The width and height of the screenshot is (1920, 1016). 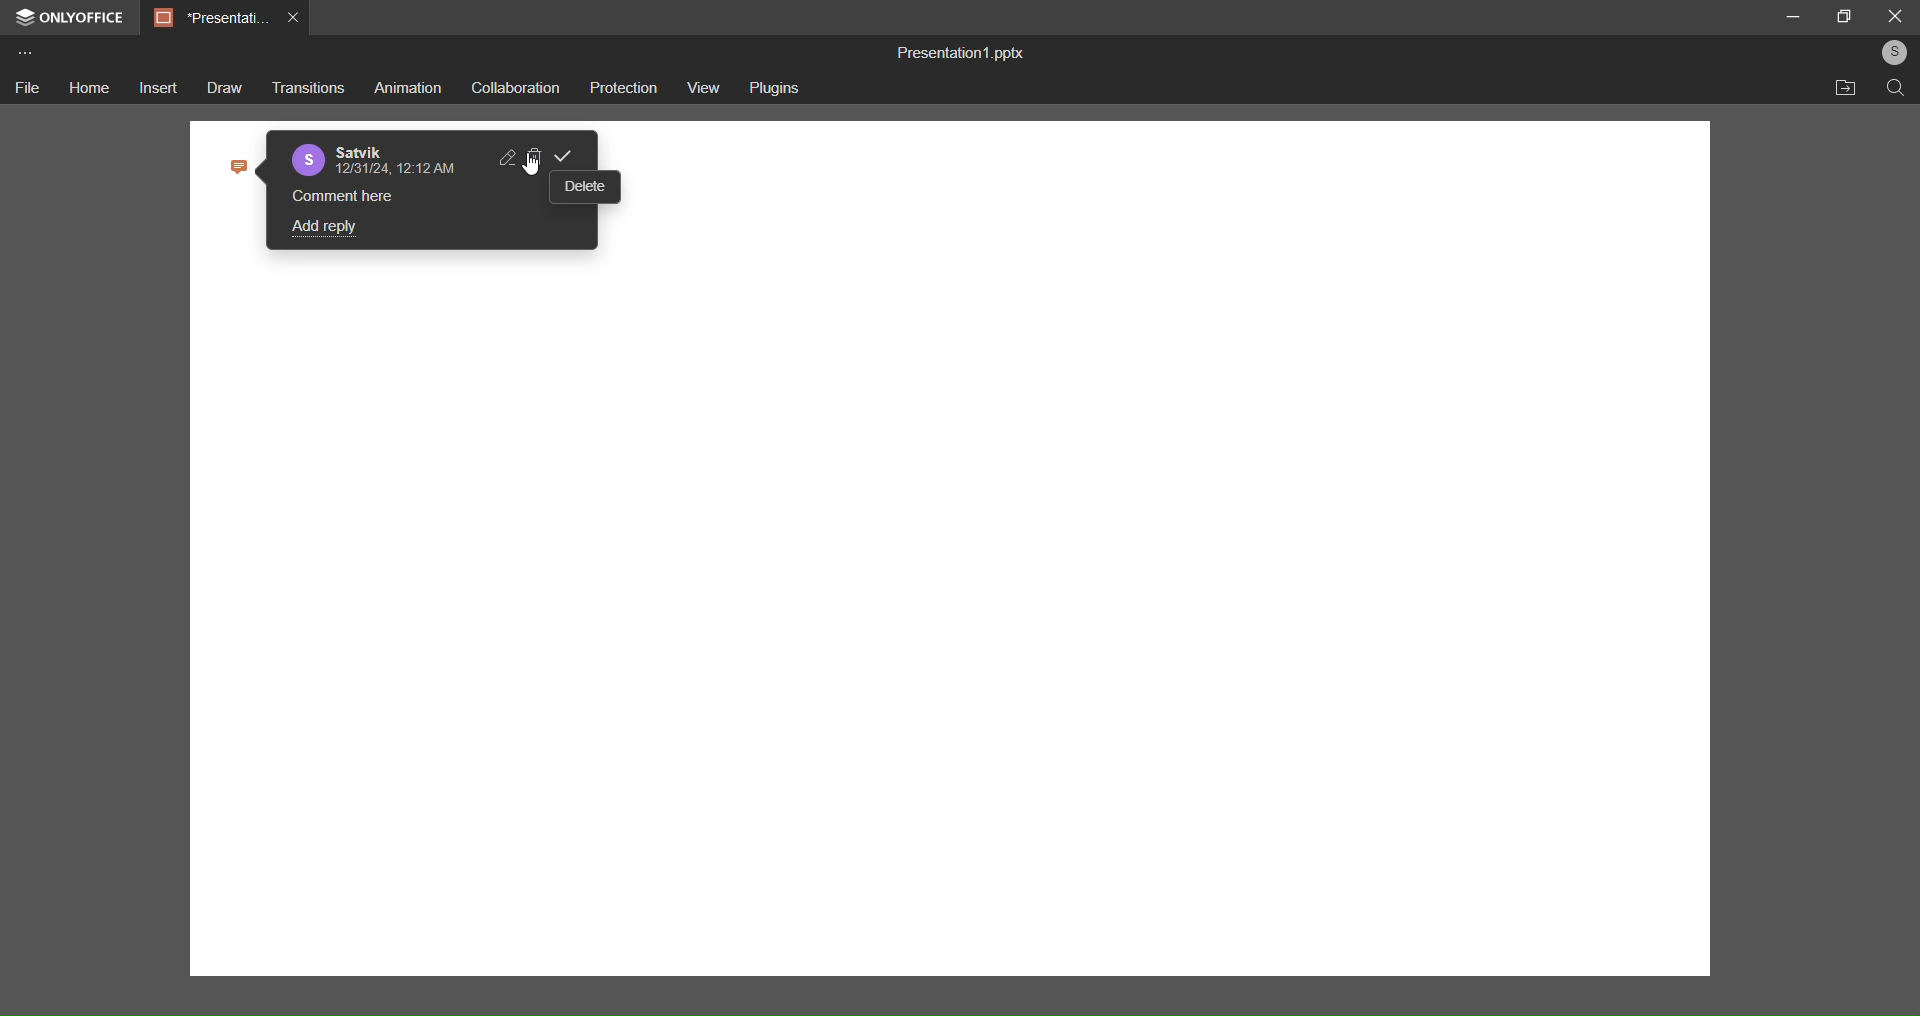 What do you see at coordinates (367, 147) in the screenshot?
I see `name` at bounding box center [367, 147].